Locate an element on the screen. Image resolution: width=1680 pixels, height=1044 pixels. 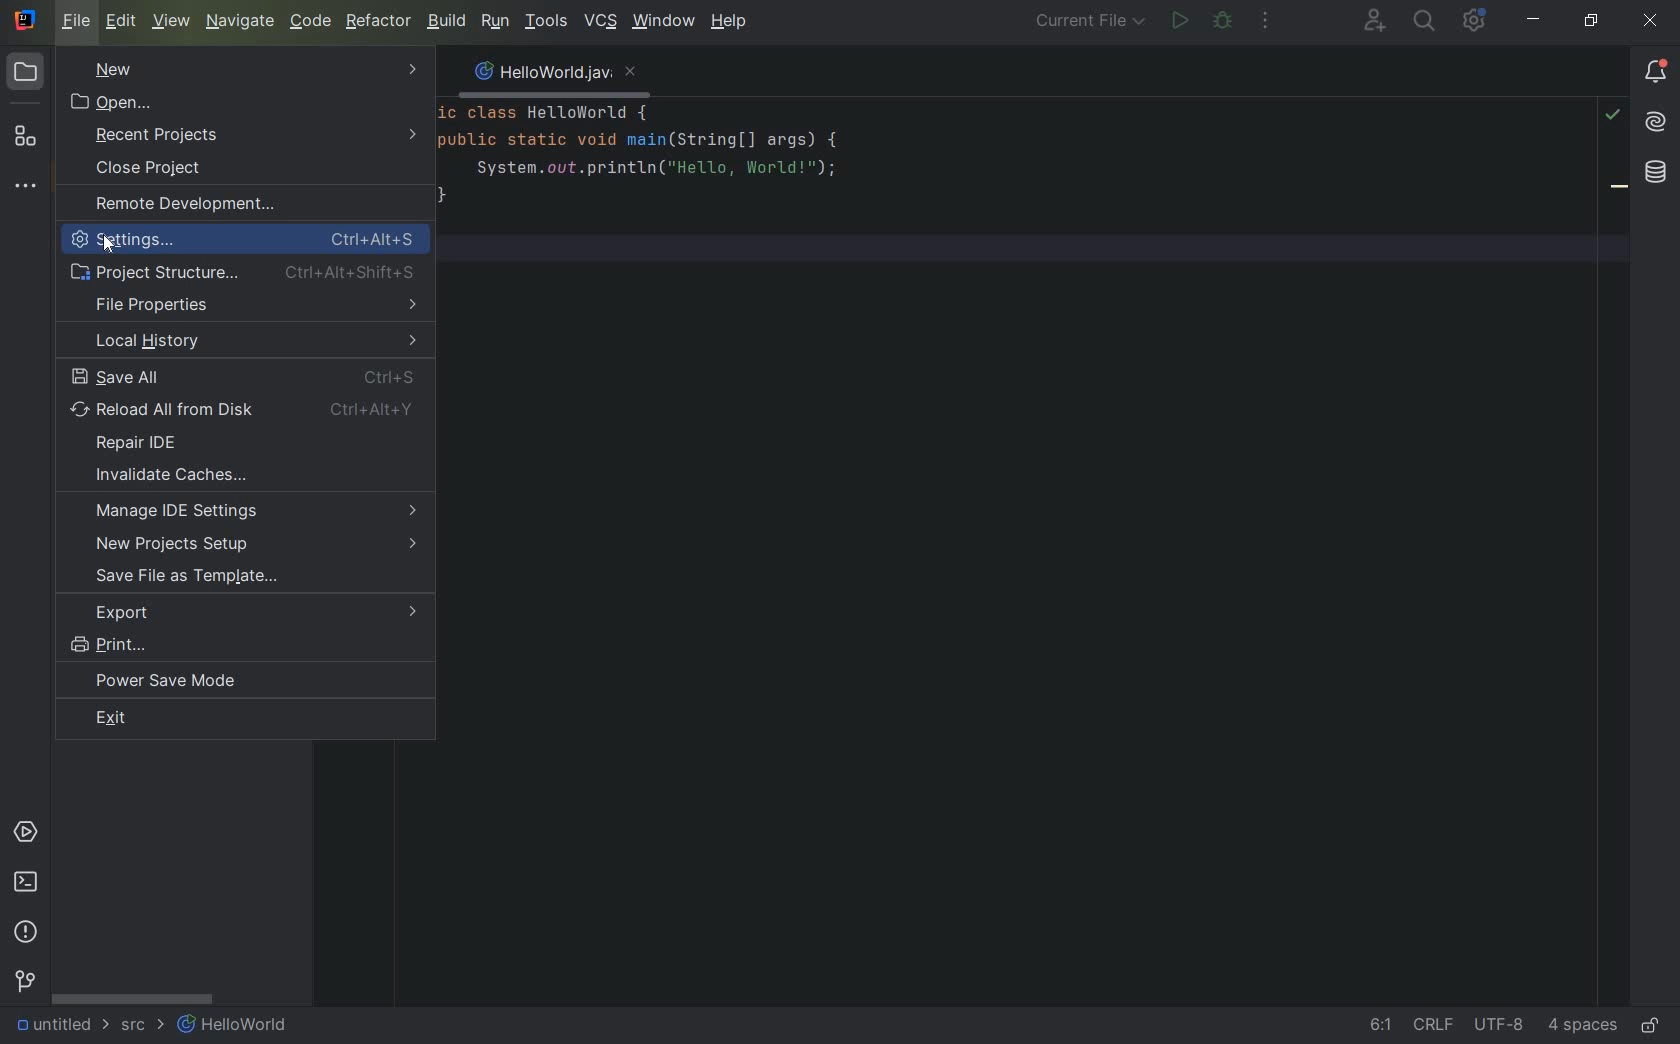
window is located at coordinates (665, 22).